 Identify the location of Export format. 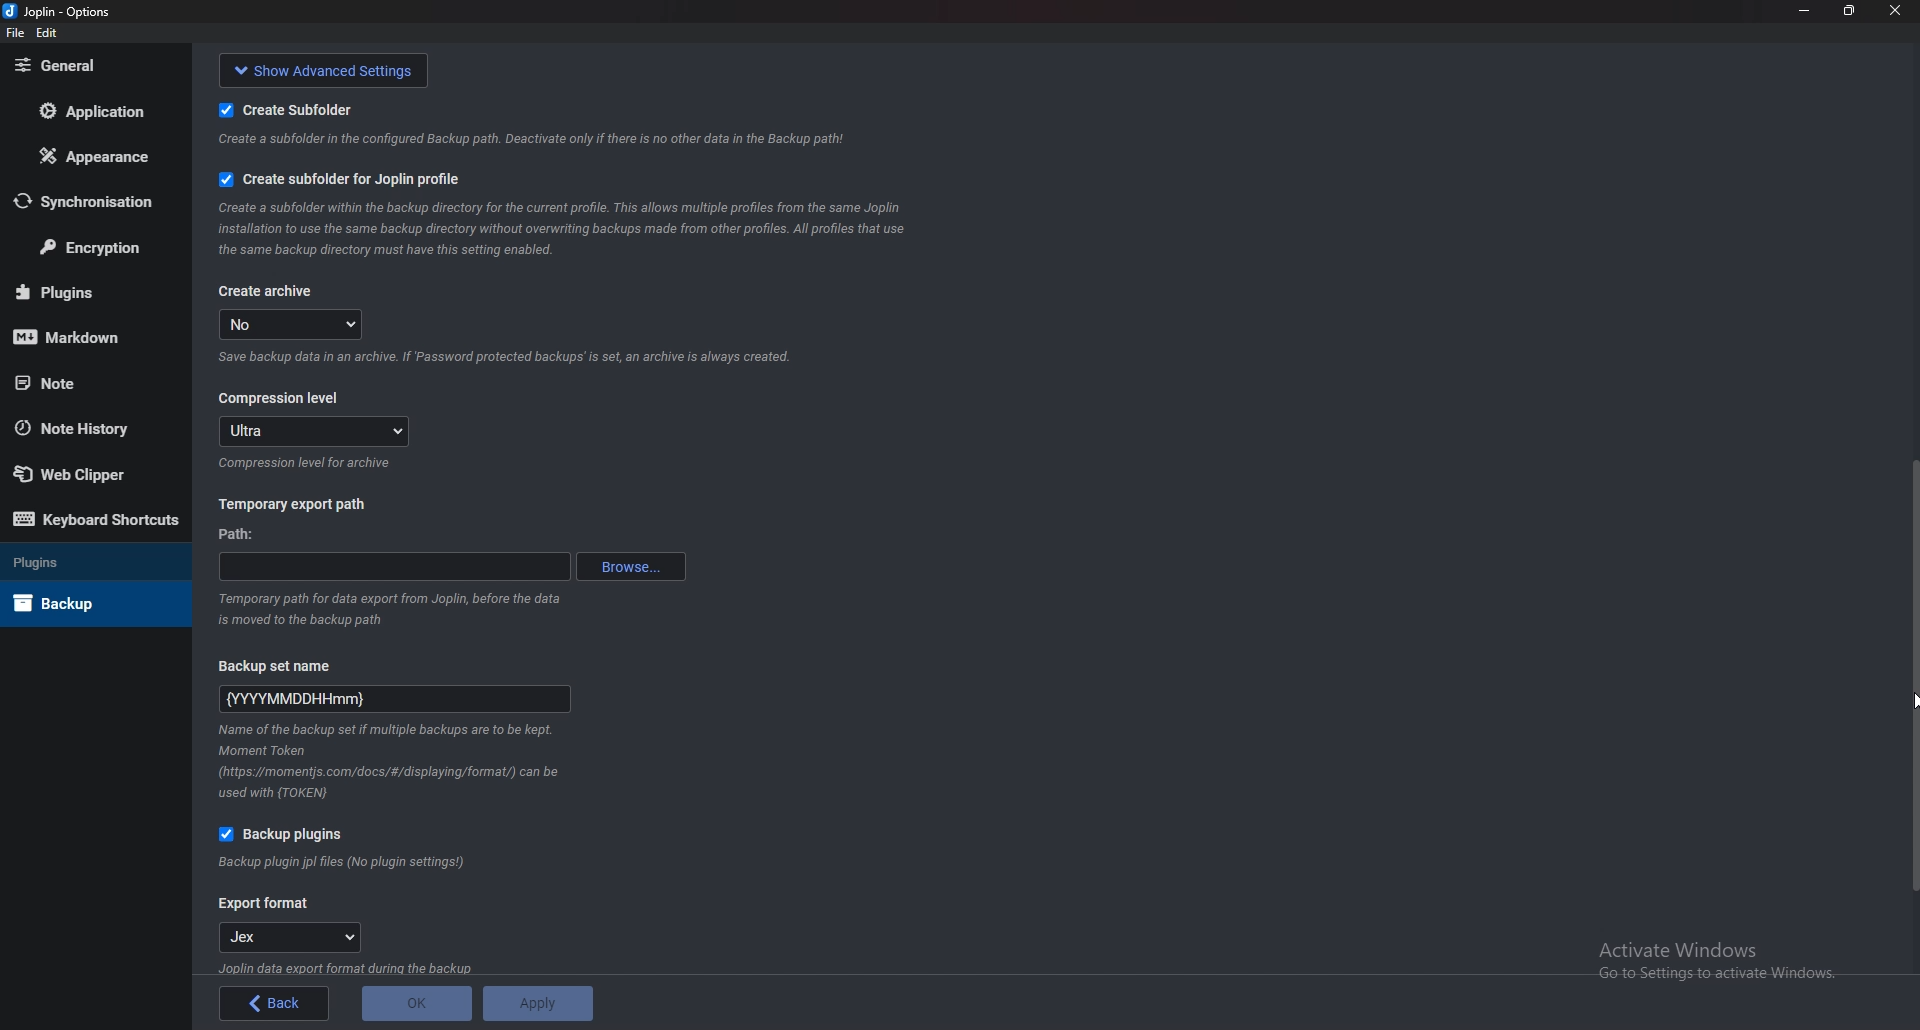
(270, 903).